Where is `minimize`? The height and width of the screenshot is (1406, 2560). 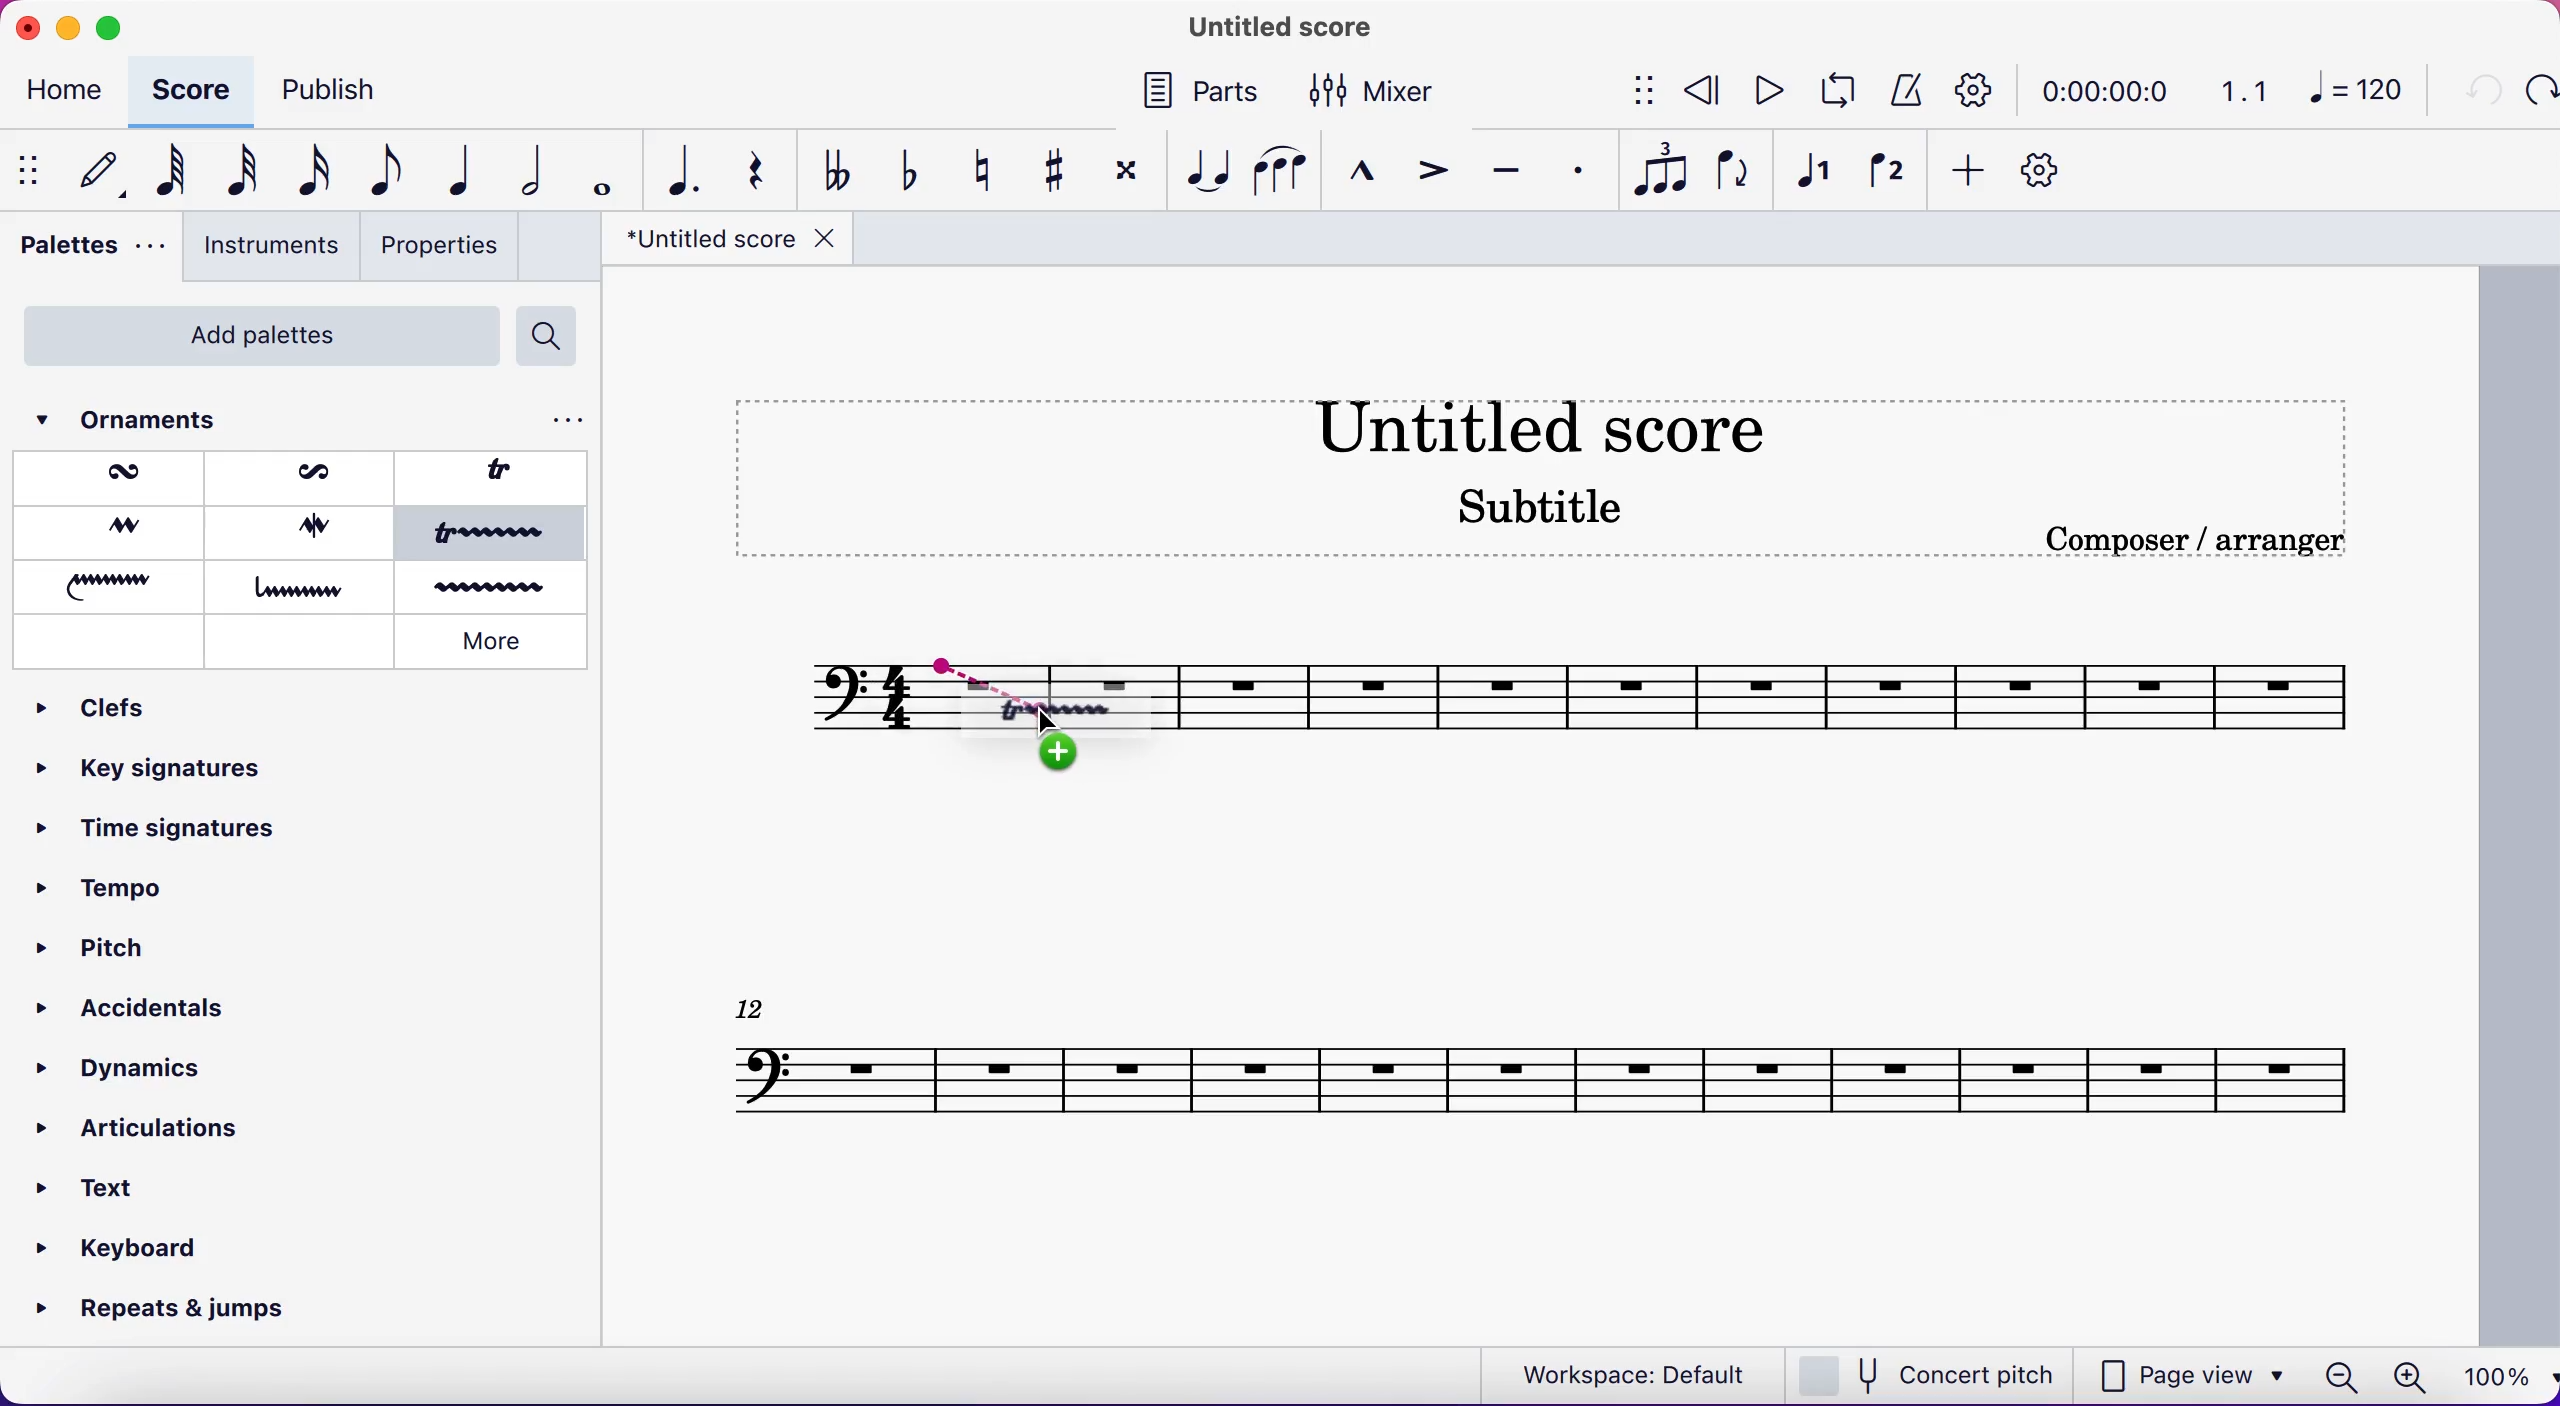
minimize is located at coordinates (67, 24).